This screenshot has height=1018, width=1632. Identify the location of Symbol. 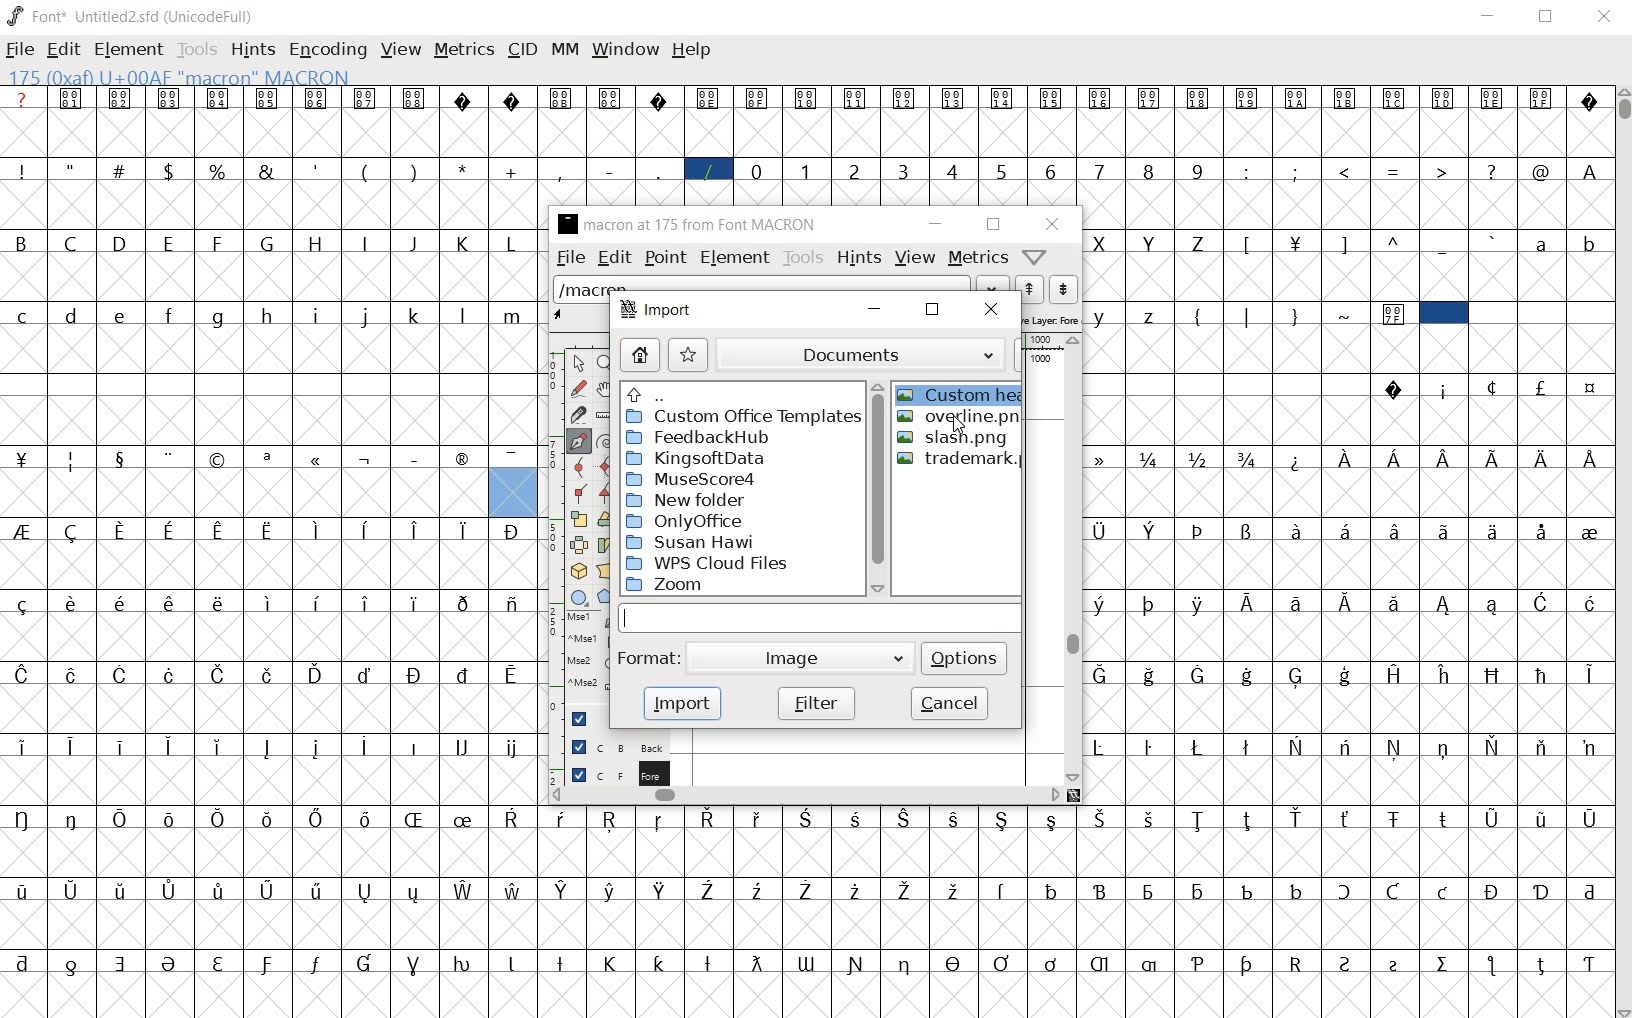
(1587, 676).